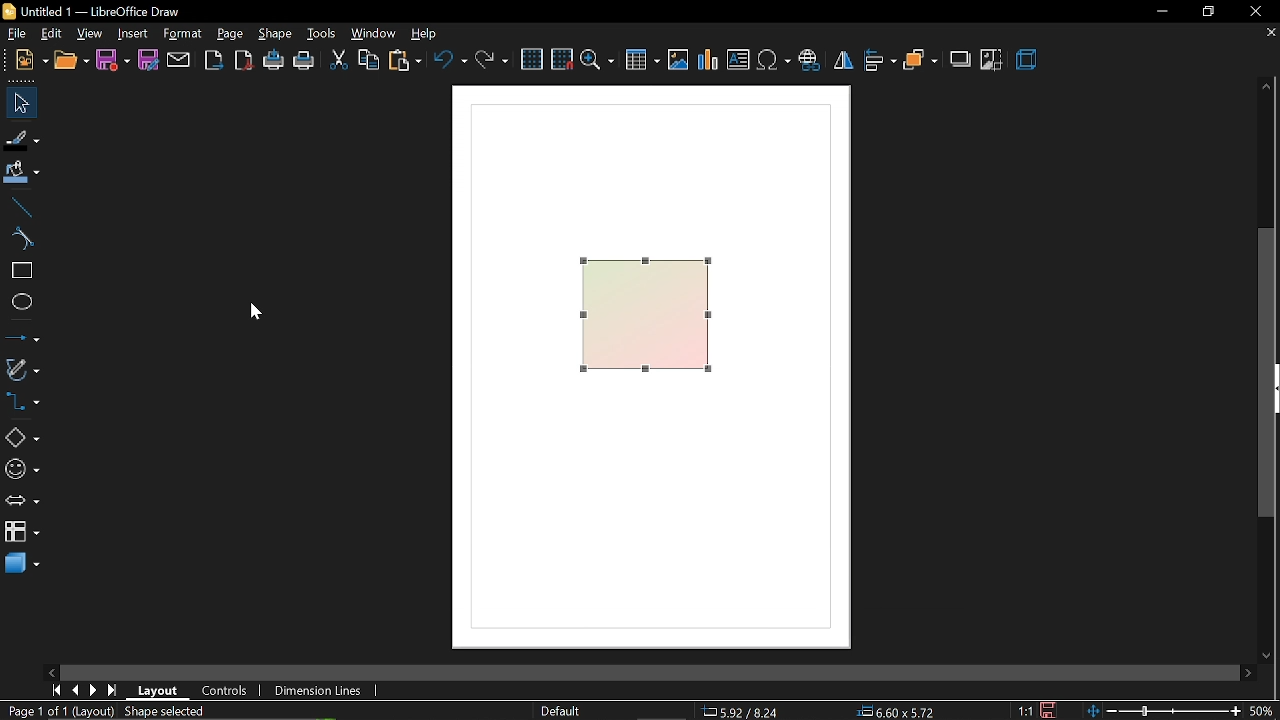 The image size is (1280, 720). What do you see at coordinates (375, 33) in the screenshot?
I see `window` at bounding box center [375, 33].